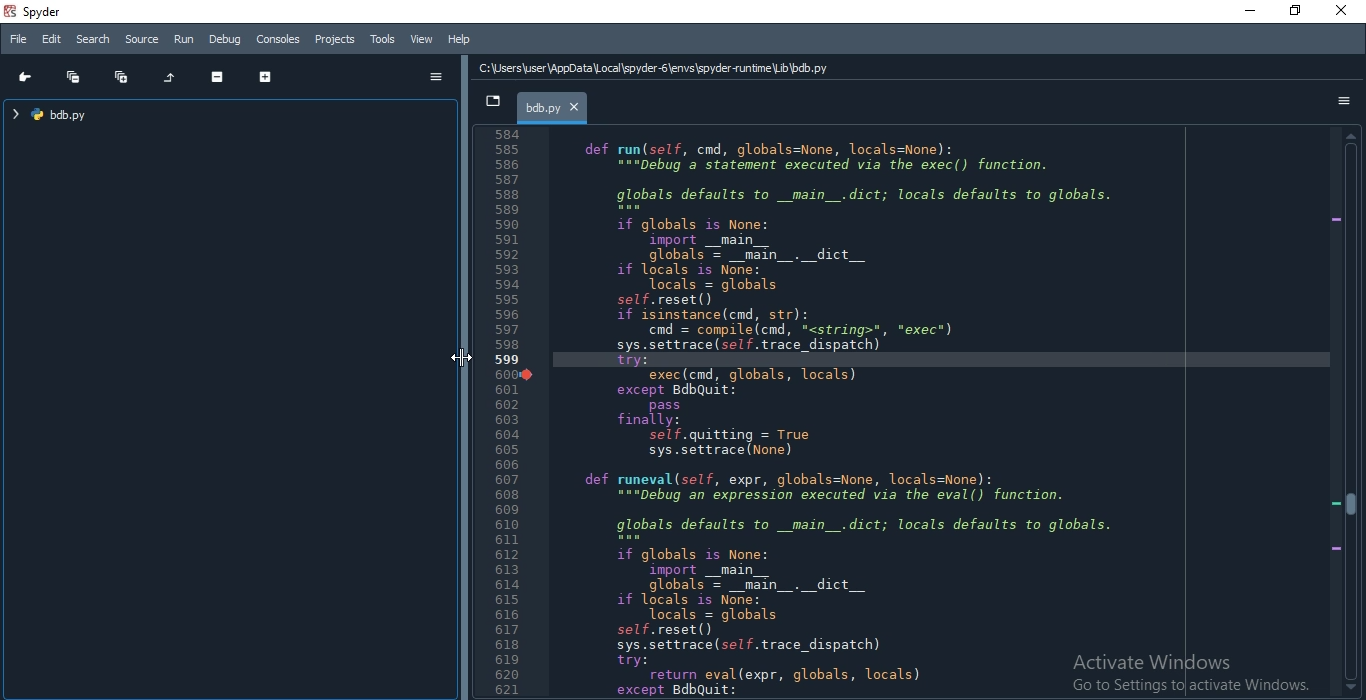  What do you see at coordinates (218, 76) in the screenshot?
I see `Collapse section` at bounding box center [218, 76].